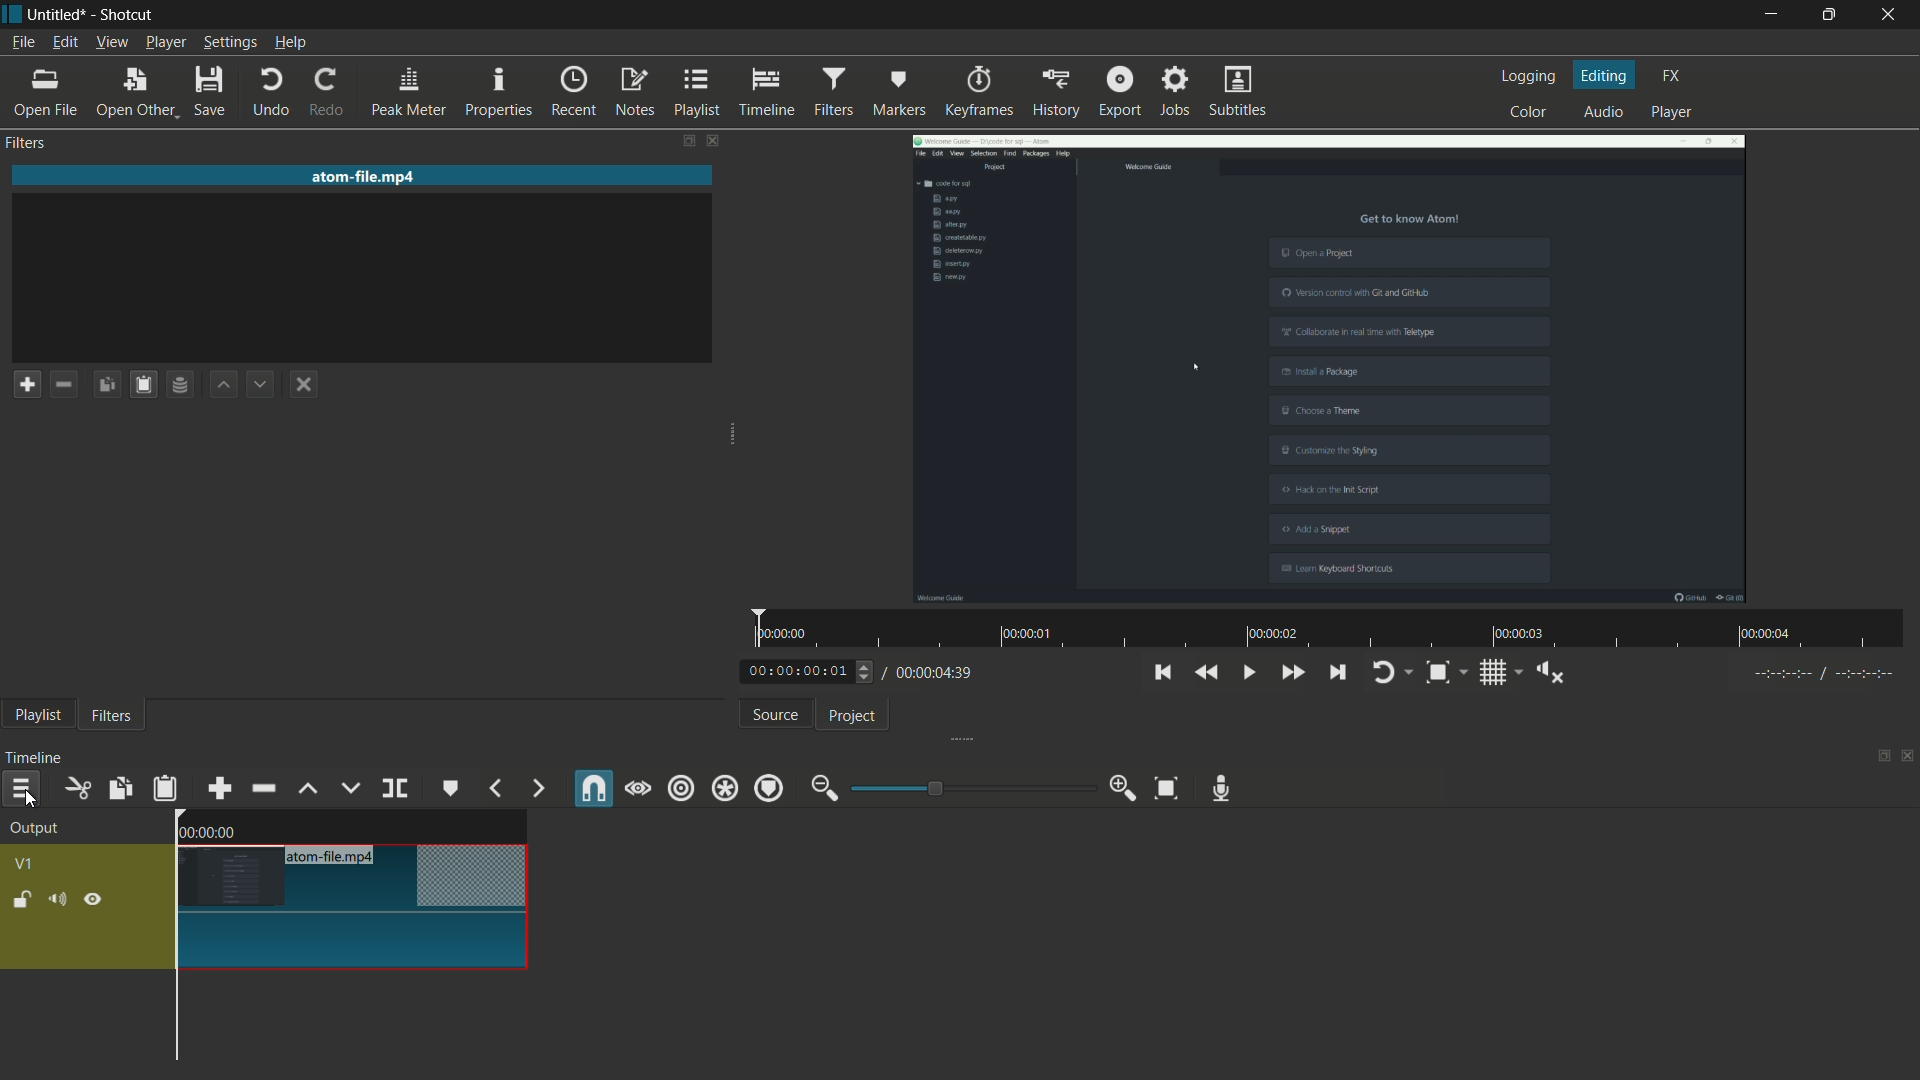 The width and height of the screenshot is (1920, 1080). What do you see at coordinates (219, 789) in the screenshot?
I see `append` at bounding box center [219, 789].